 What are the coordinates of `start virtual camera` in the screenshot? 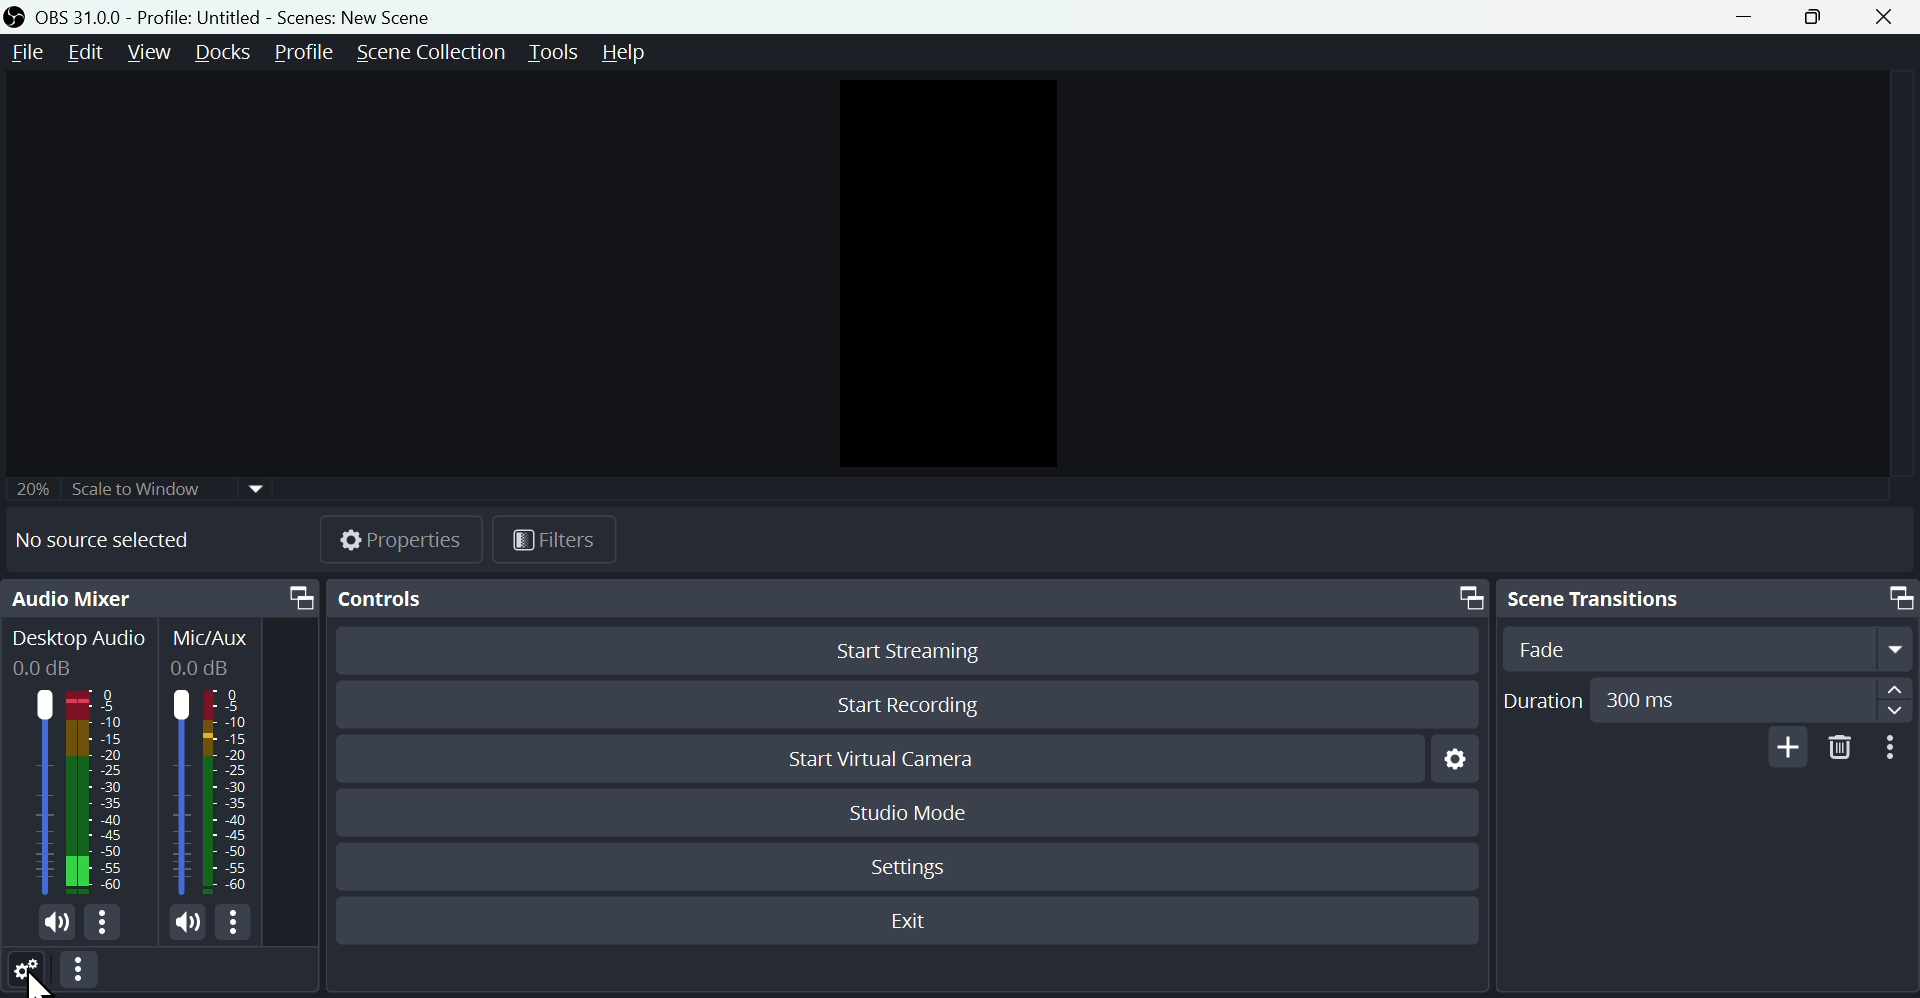 It's located at (899, 758).